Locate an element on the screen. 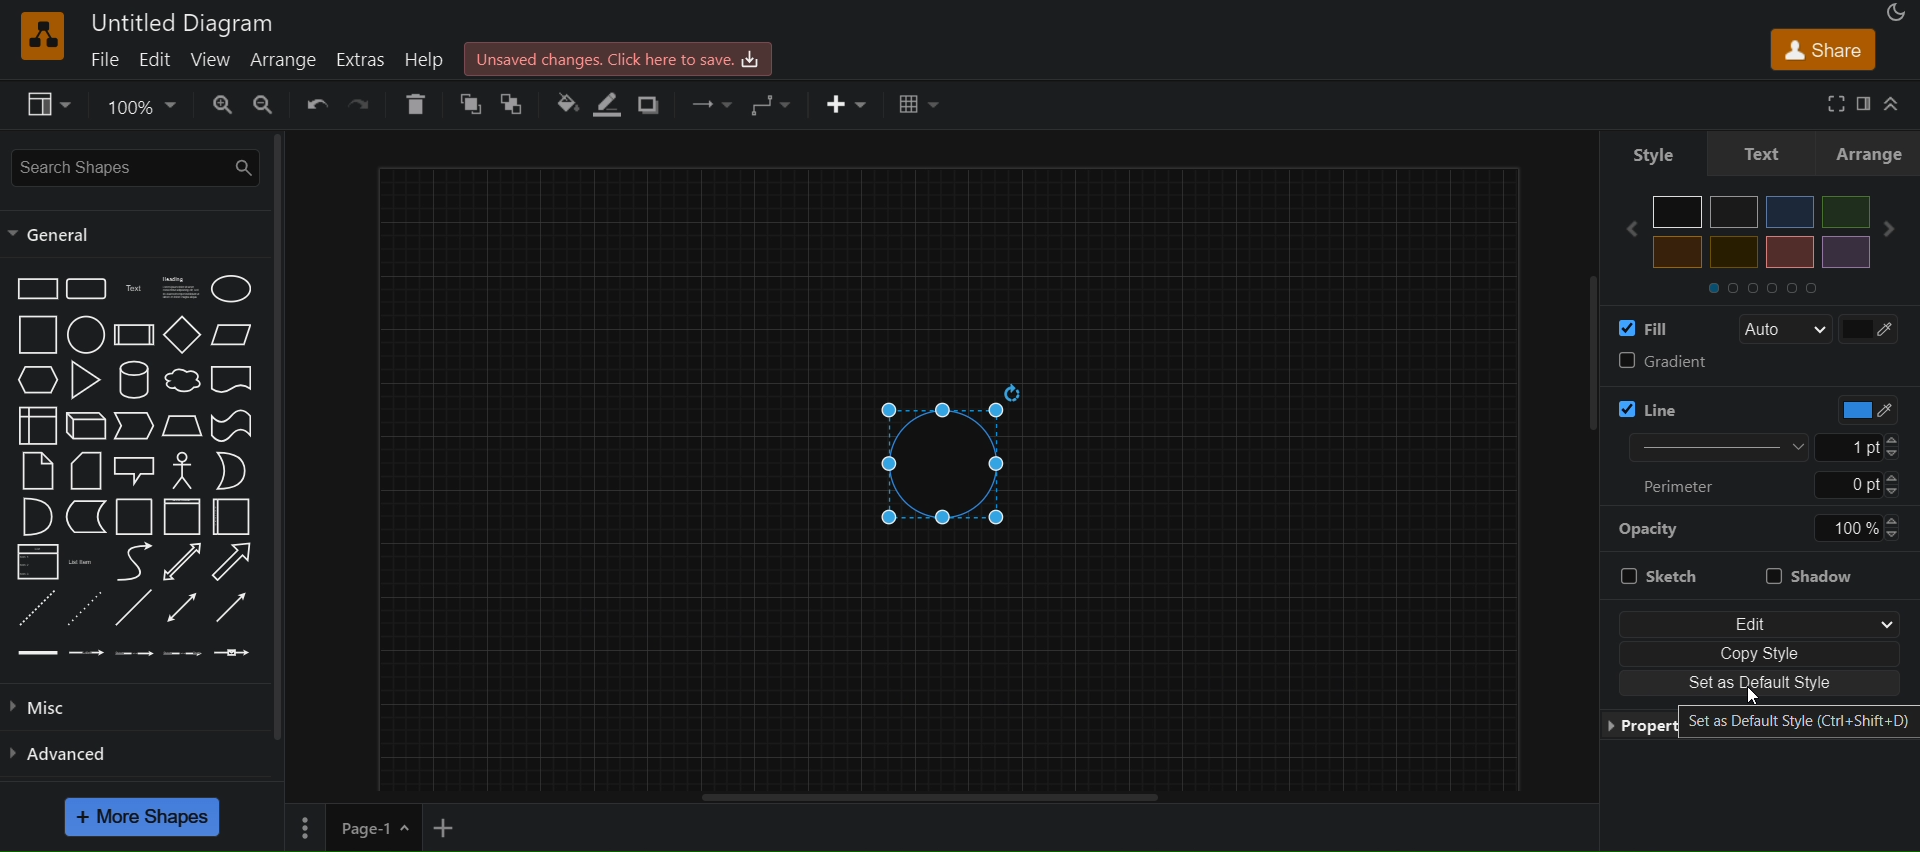 This screenshot has height=852, width=1920. format is located at coordinates (1866, 104).